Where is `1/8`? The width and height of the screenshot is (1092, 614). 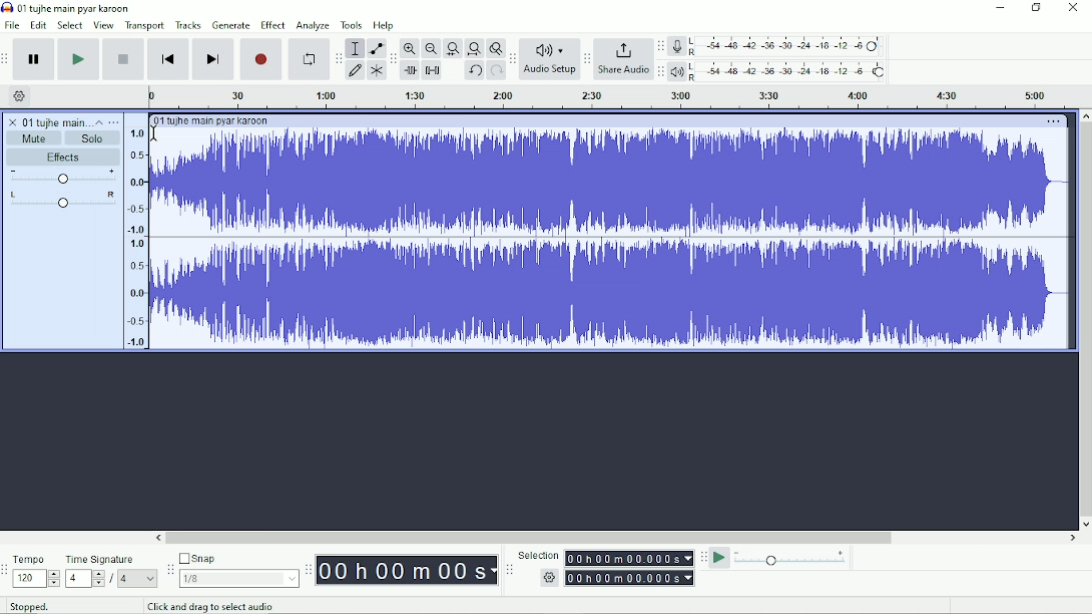
1/8 is located at coordinates (239, 578).